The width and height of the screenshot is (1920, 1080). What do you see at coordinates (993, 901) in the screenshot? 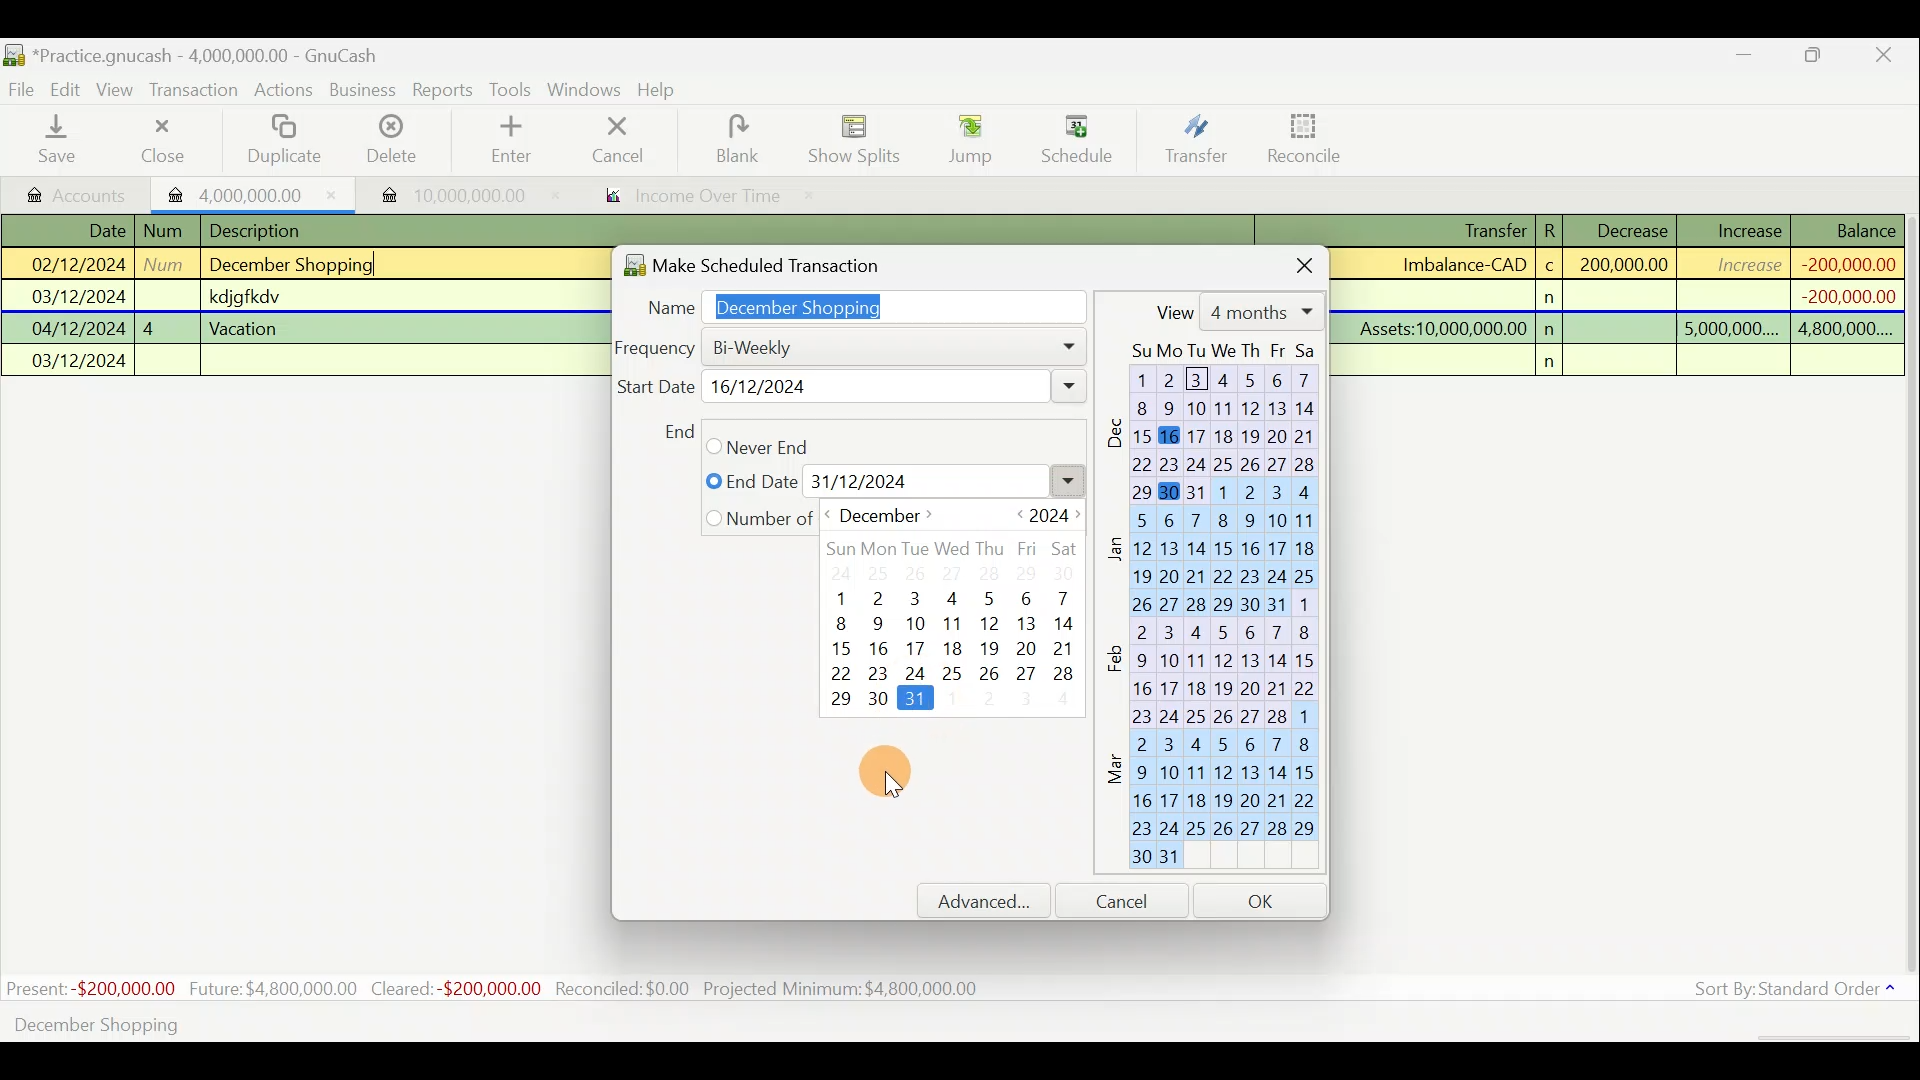
I see `Advanced` at bounding box center [993, 901].